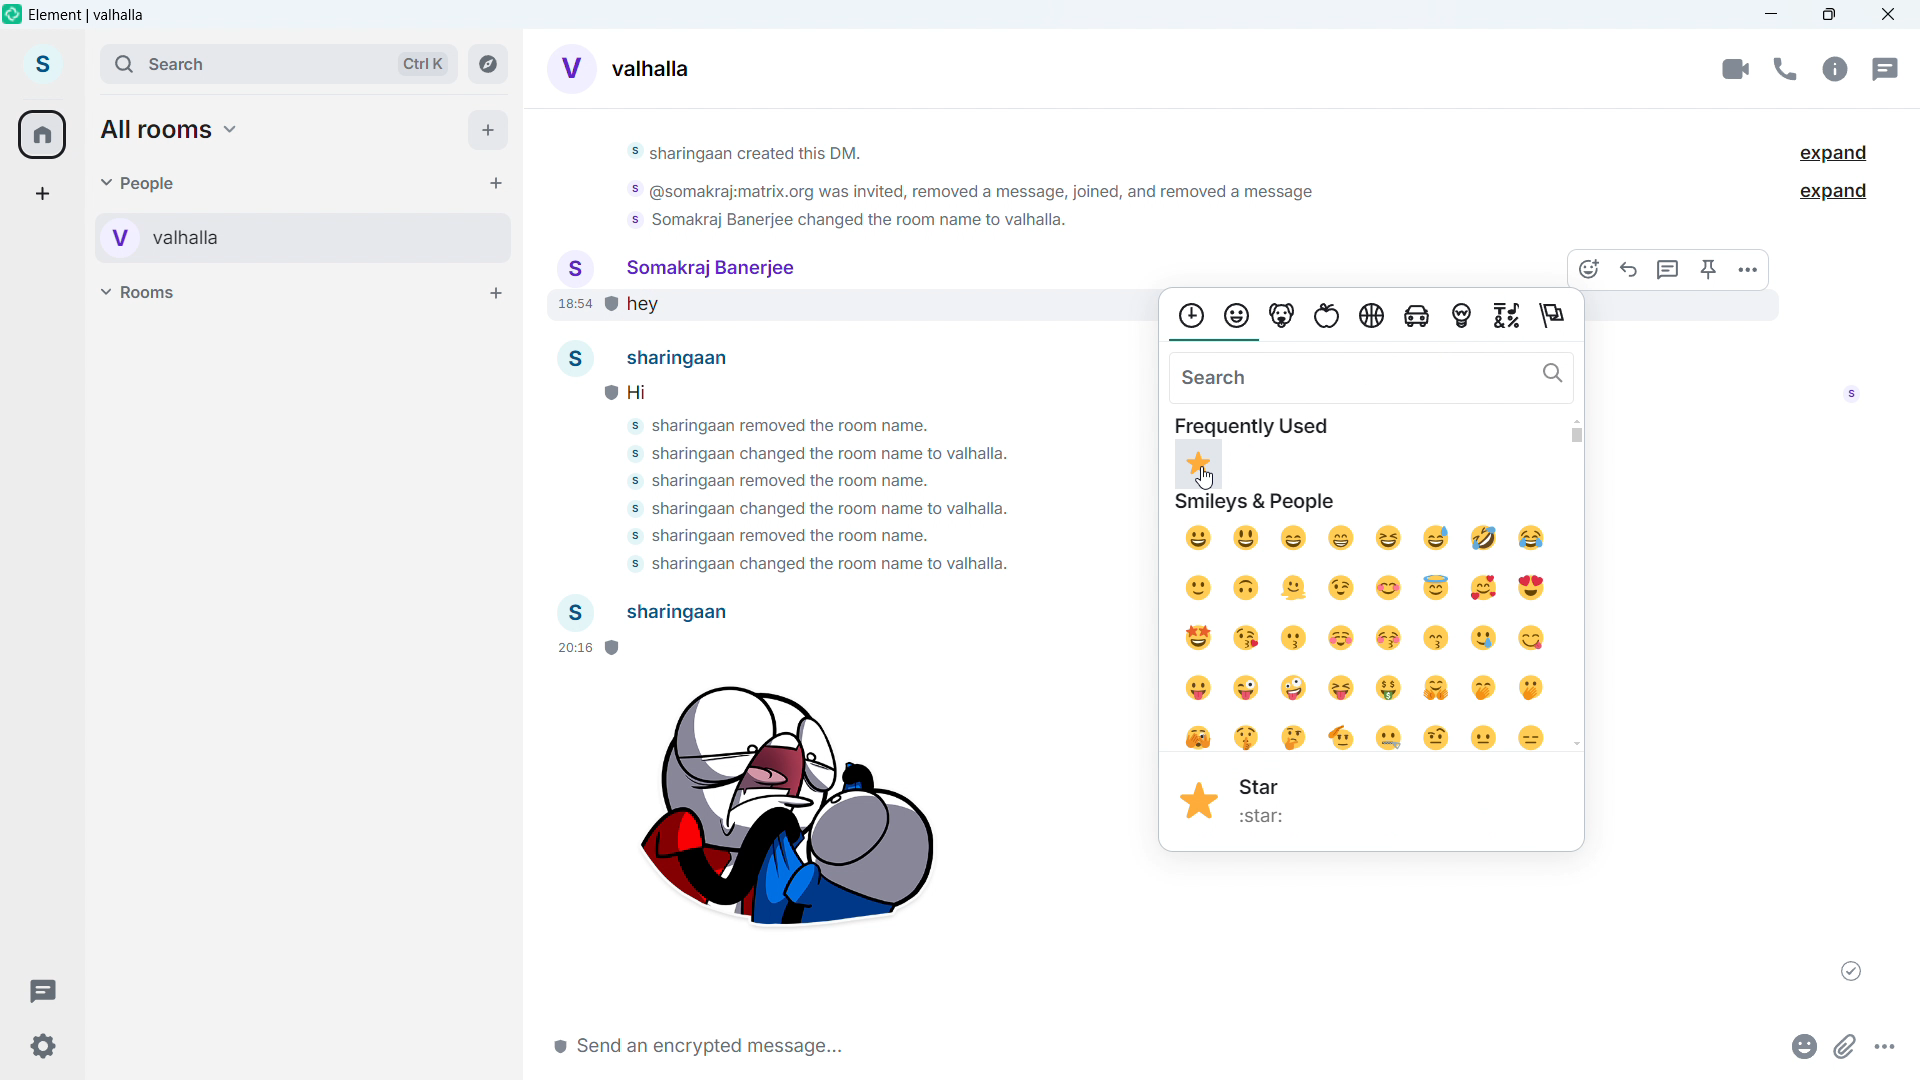 Image resolution: width=1920 pixels, height=1080 pixels. I want to click on face with open eyes and hand over mouth, so click(1538, 690).